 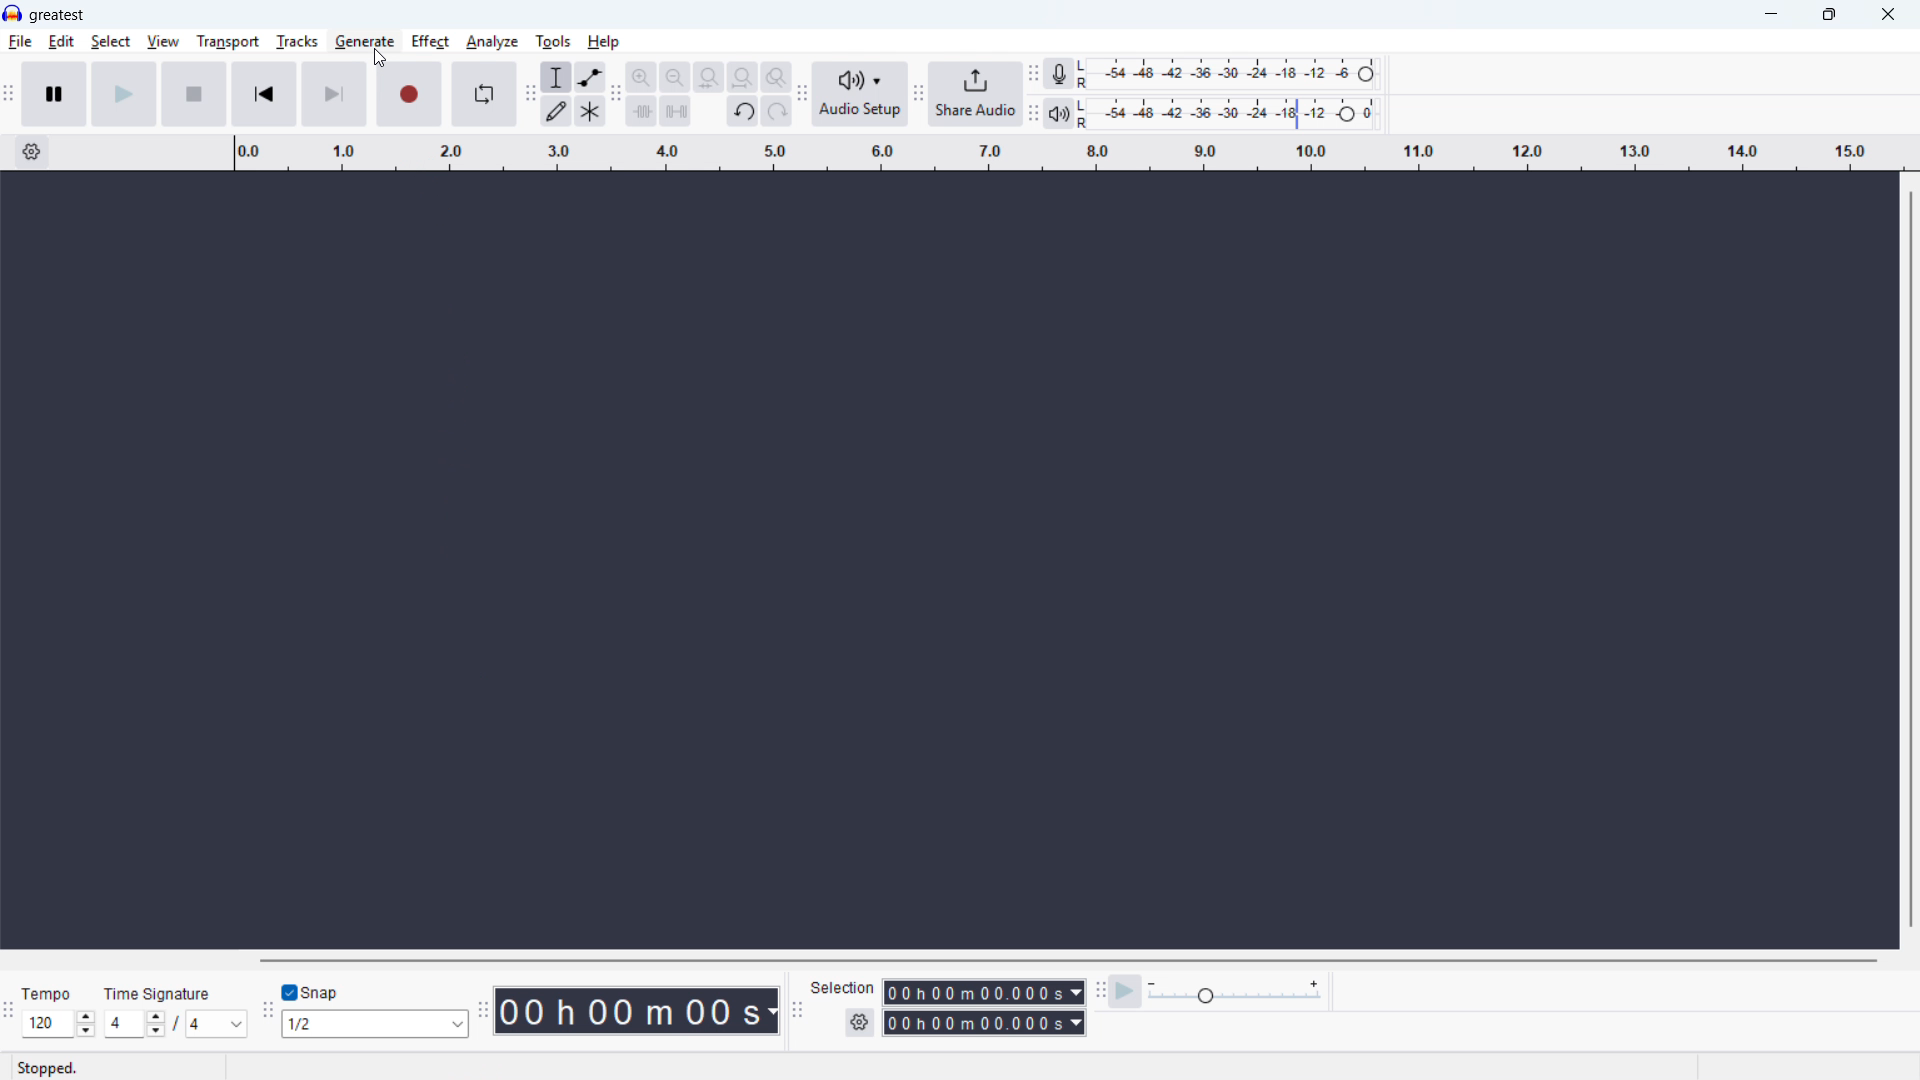 What do you see at coordinates (591, 77) in the screenshot?
I see `envelope tool` at bounding box center [591, 77].